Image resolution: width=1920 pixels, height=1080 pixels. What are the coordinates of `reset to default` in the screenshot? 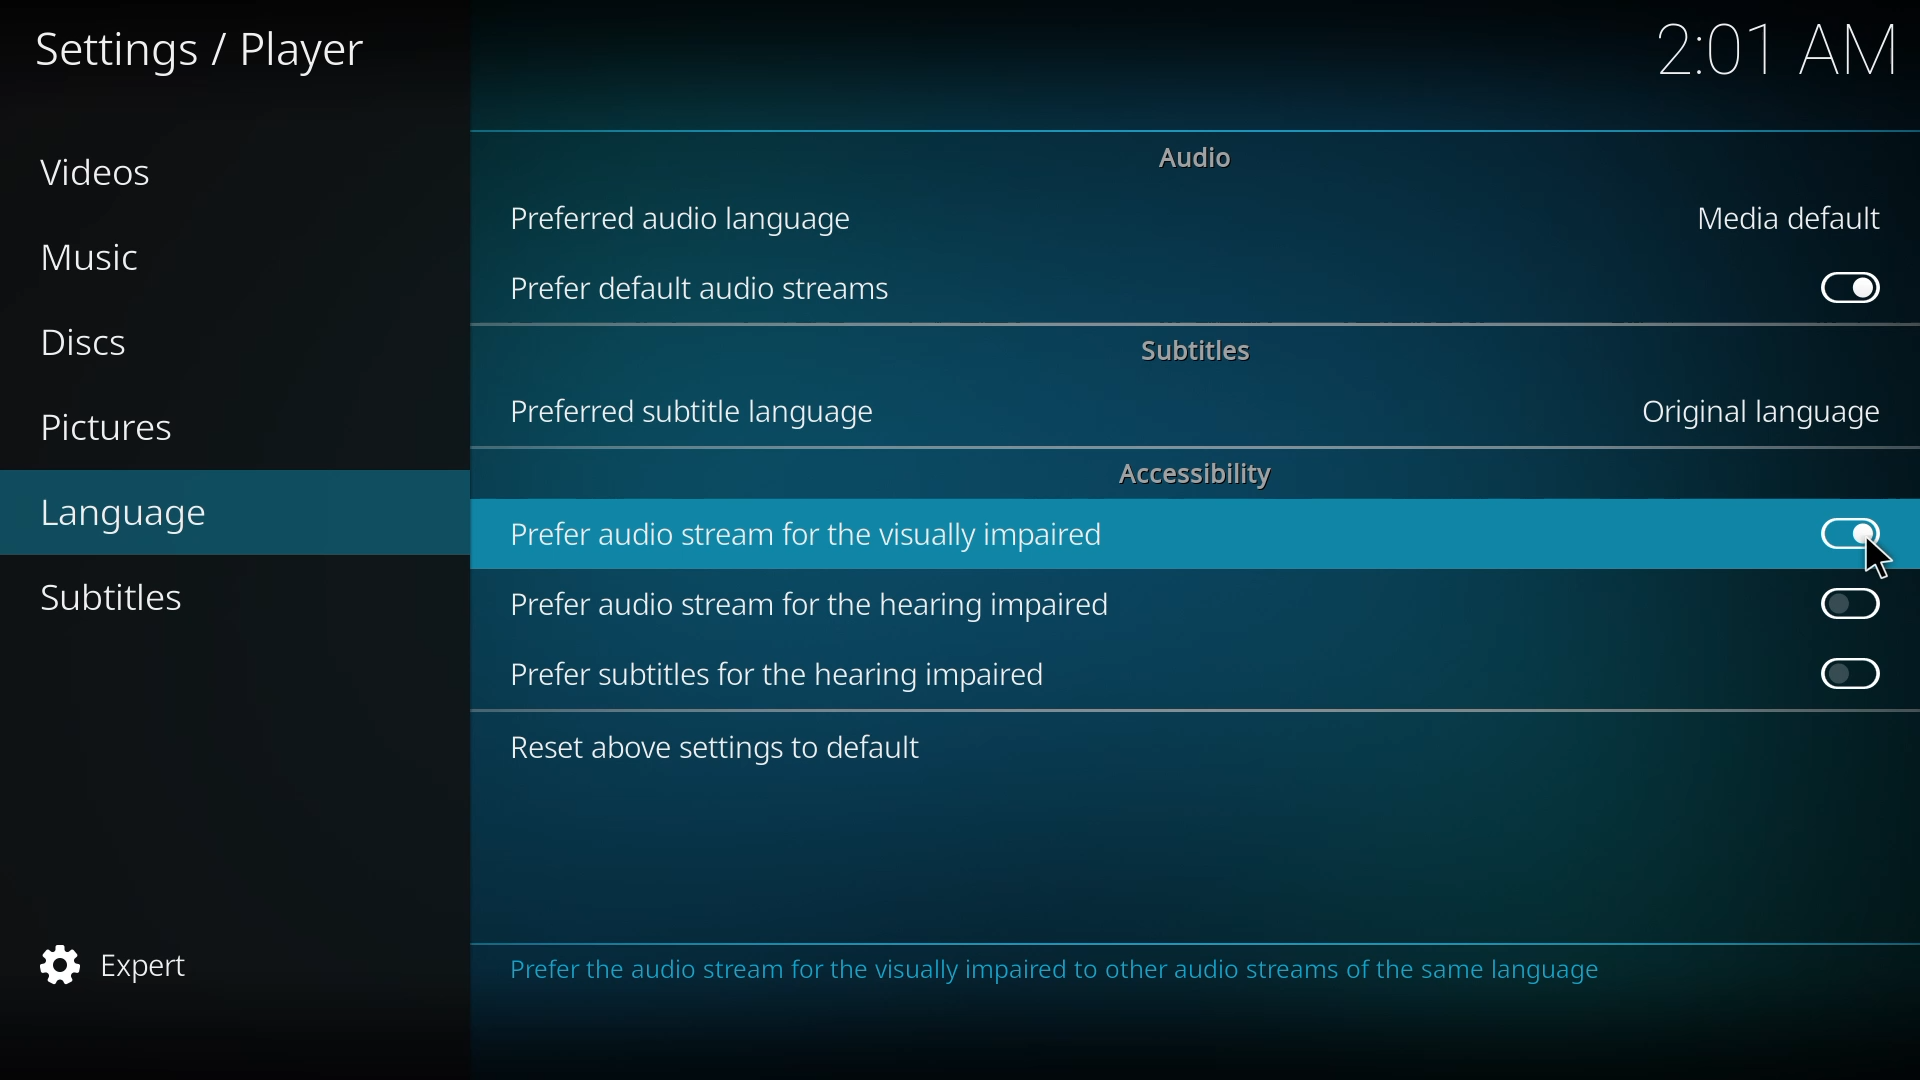 It's located at (718, 748).